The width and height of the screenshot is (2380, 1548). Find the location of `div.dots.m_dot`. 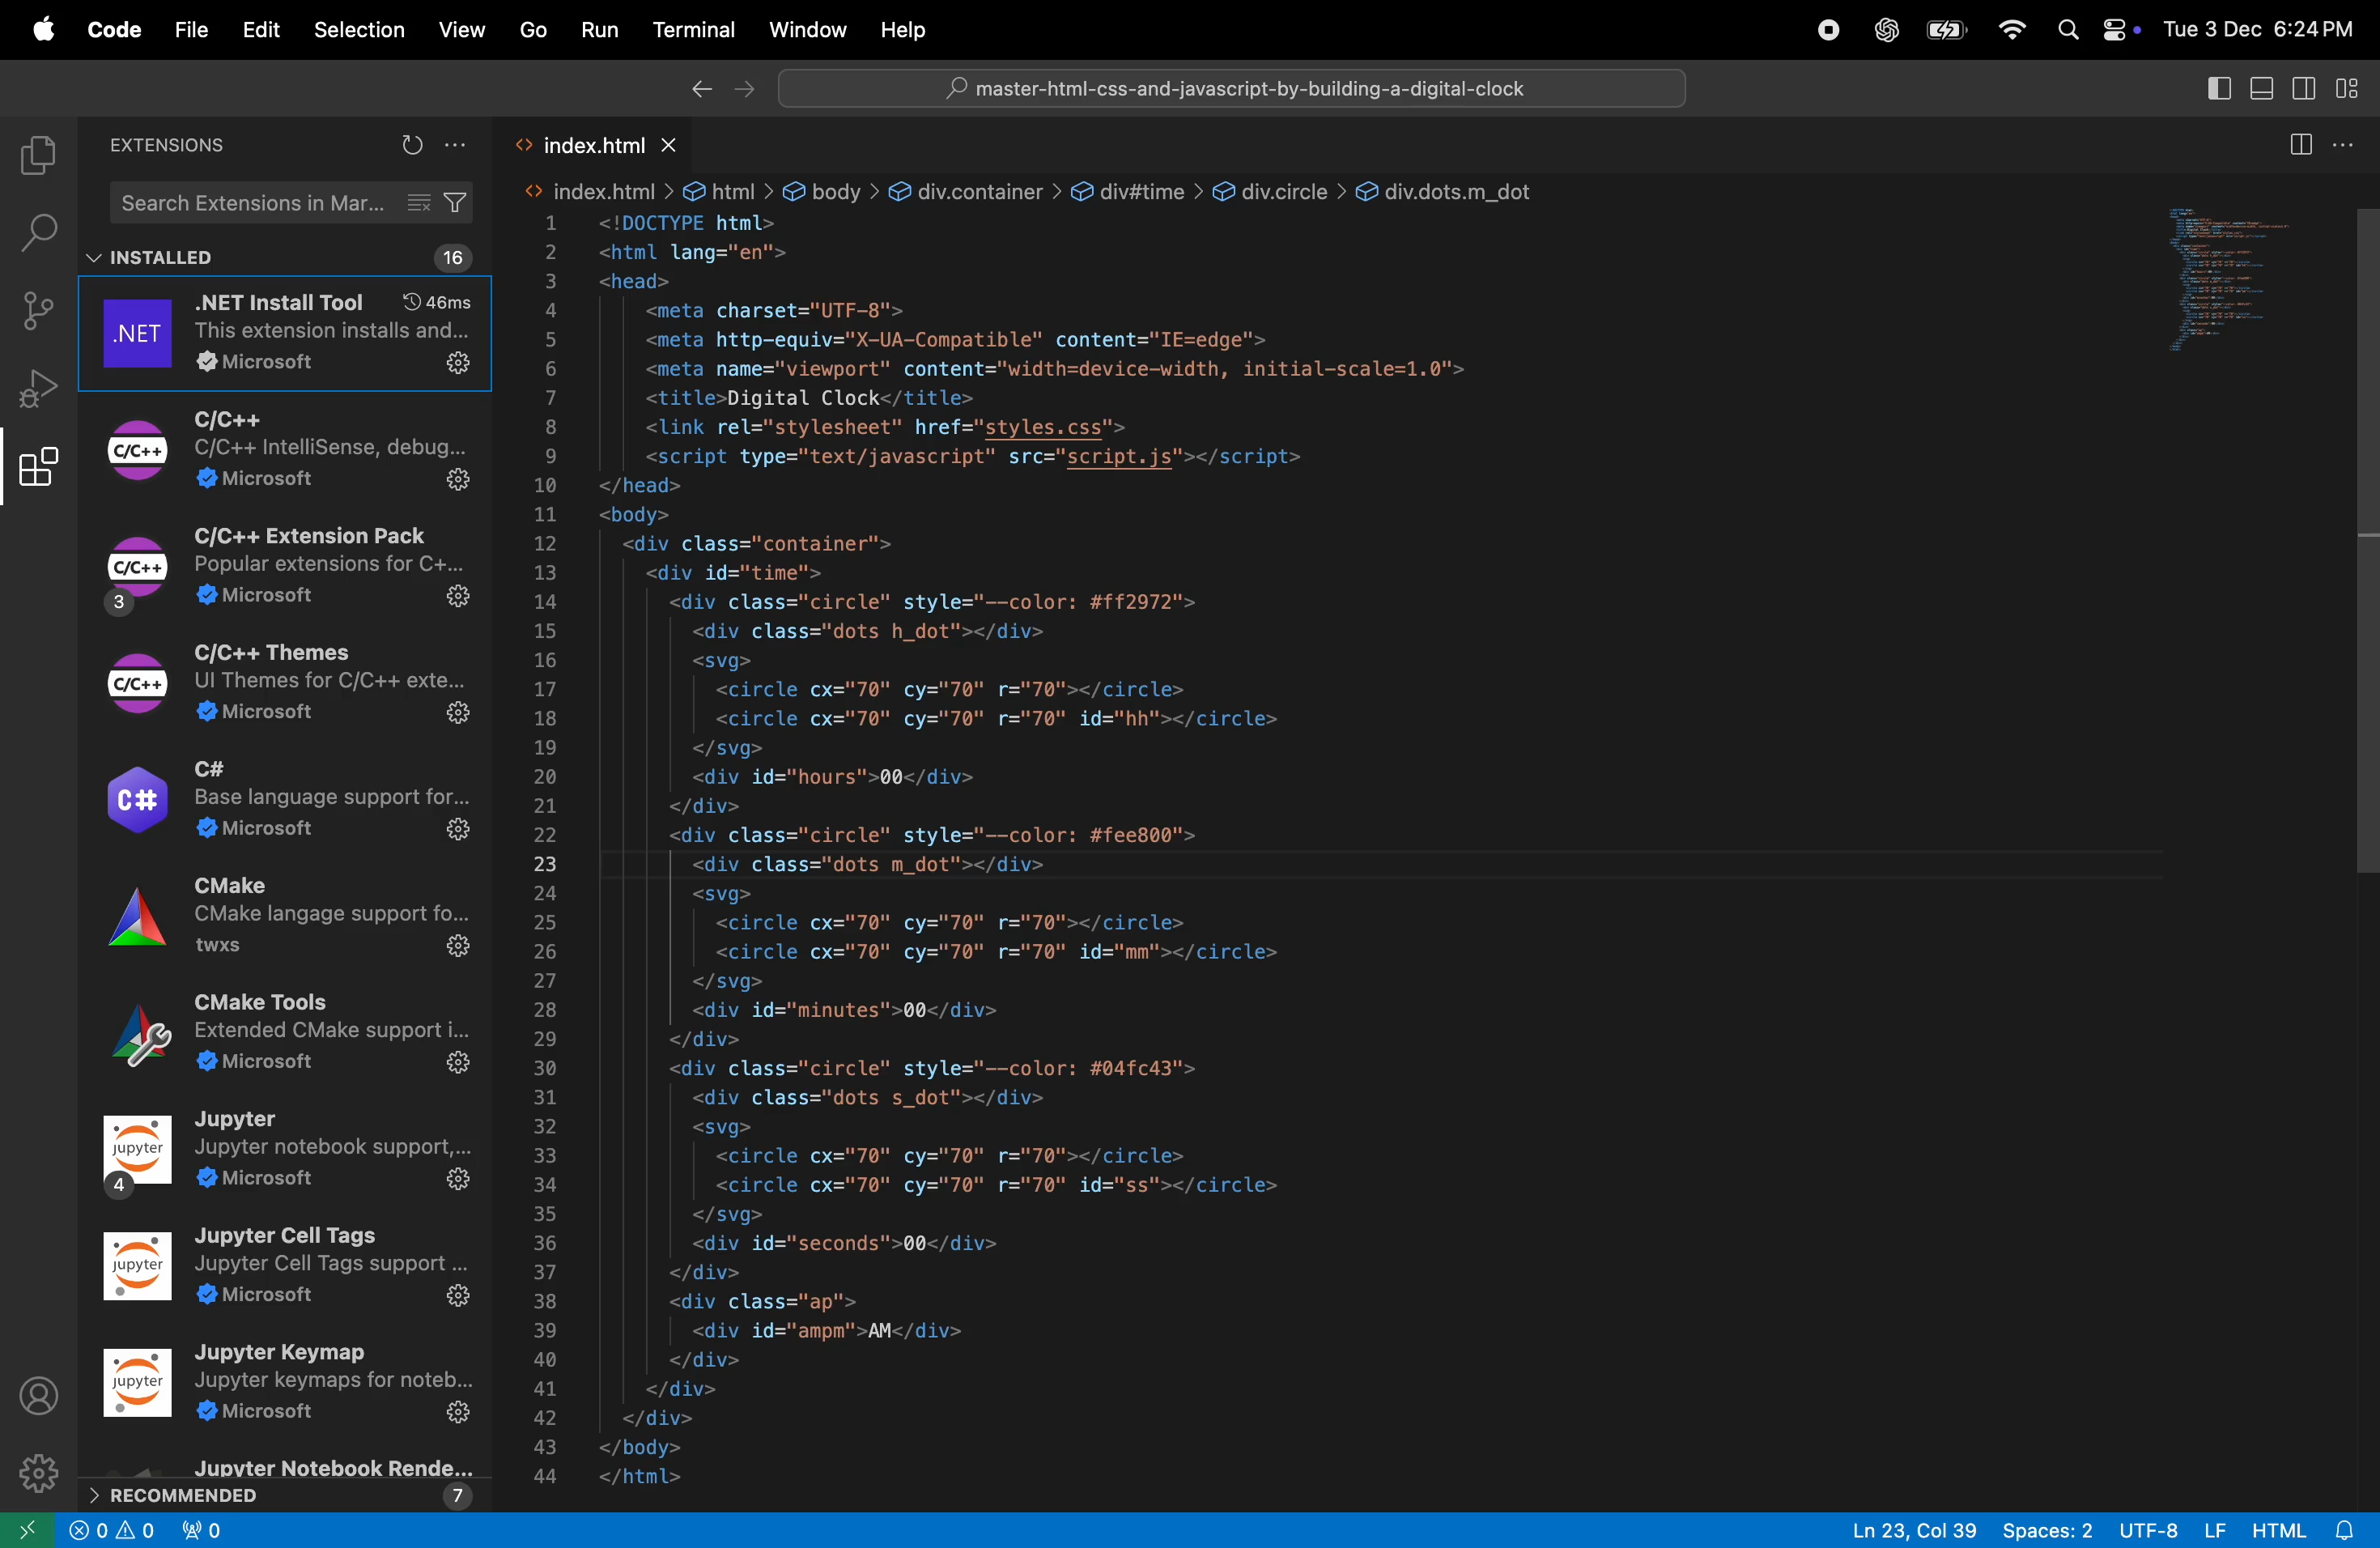

div.dots.m_dot is located at coordinates (1440, 188).